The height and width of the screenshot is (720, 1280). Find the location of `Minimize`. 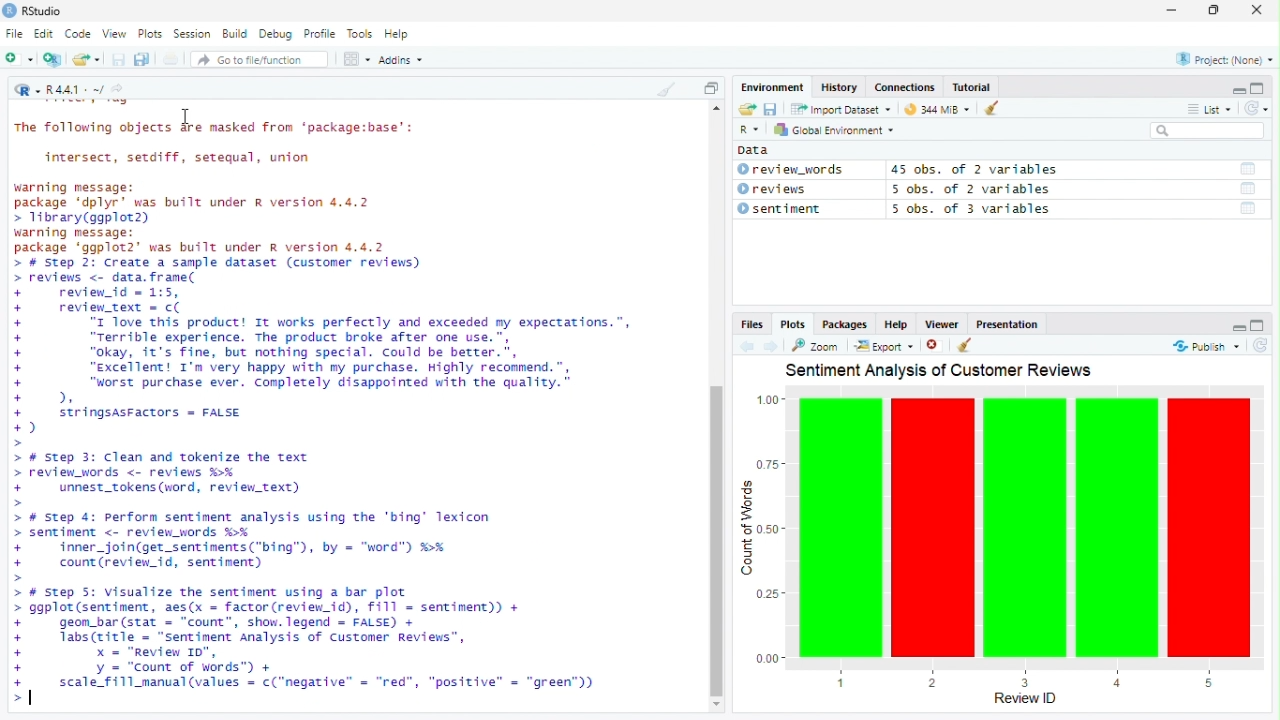

Minimize is located at coordinates (1238, 326).